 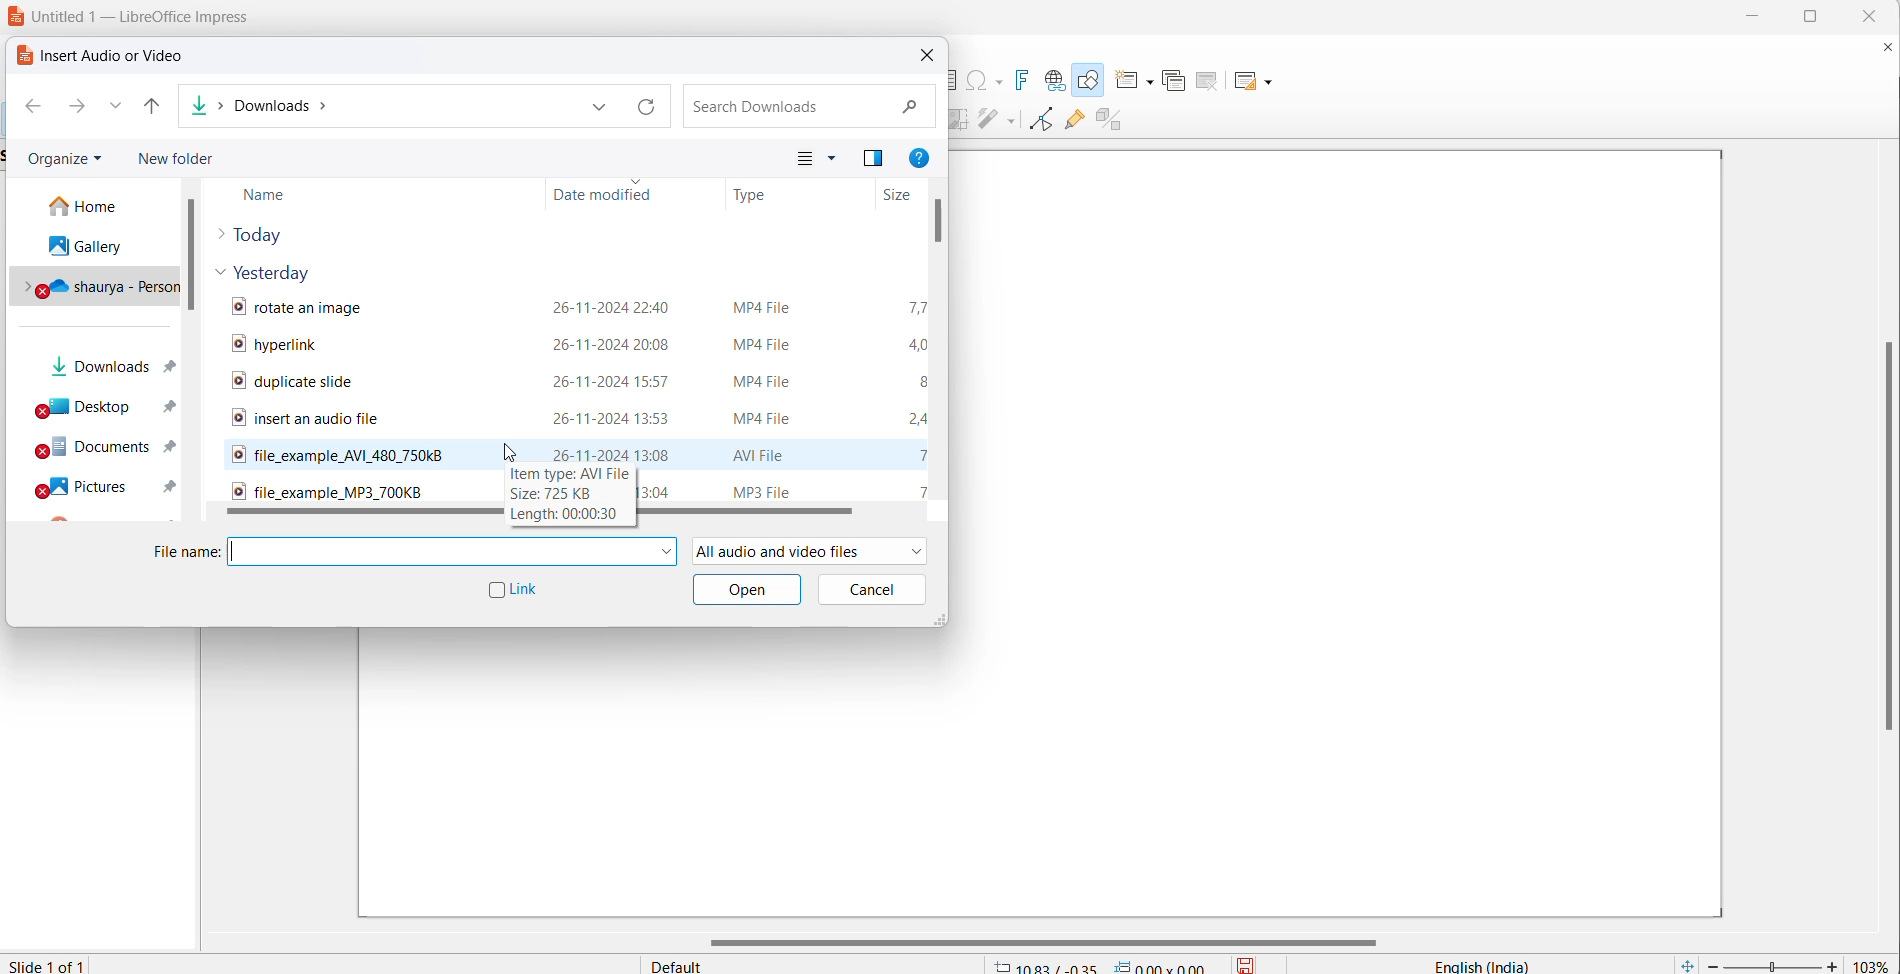 I want to click on toggle extrusion, so click(x=1112, y=123).